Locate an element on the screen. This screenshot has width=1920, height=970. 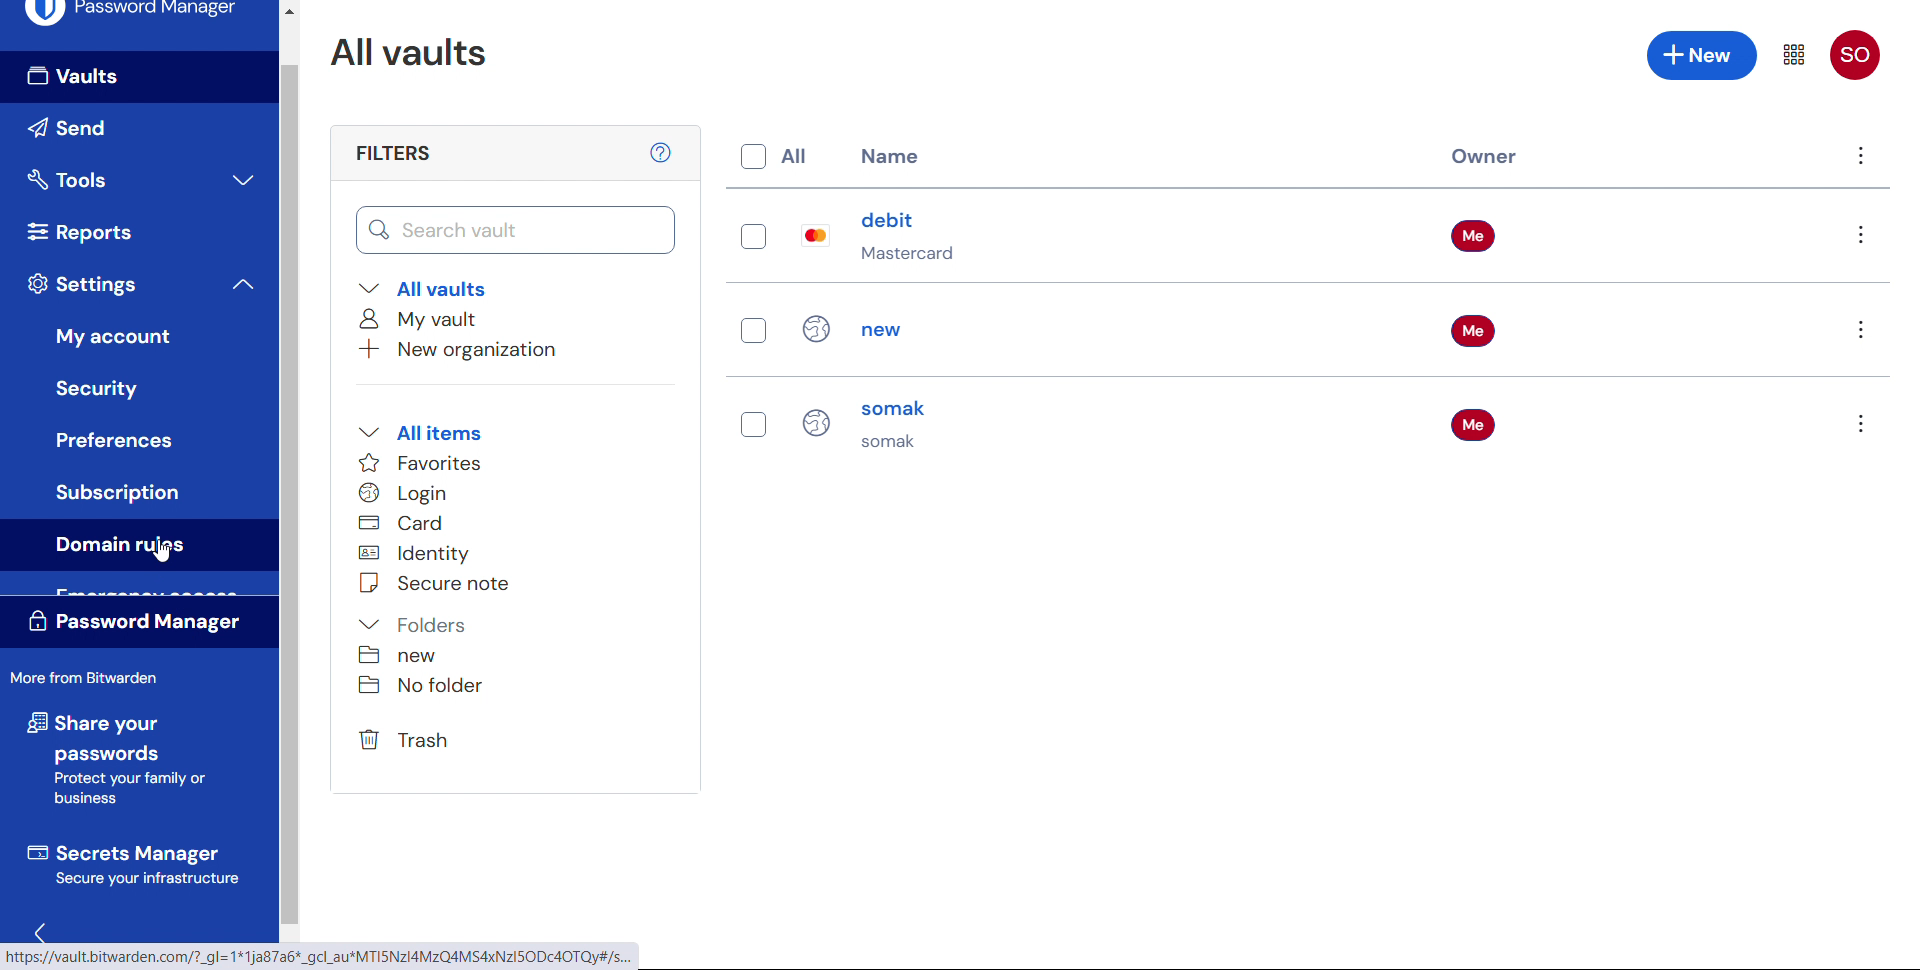
My account  is located at coordinates (117, 333).